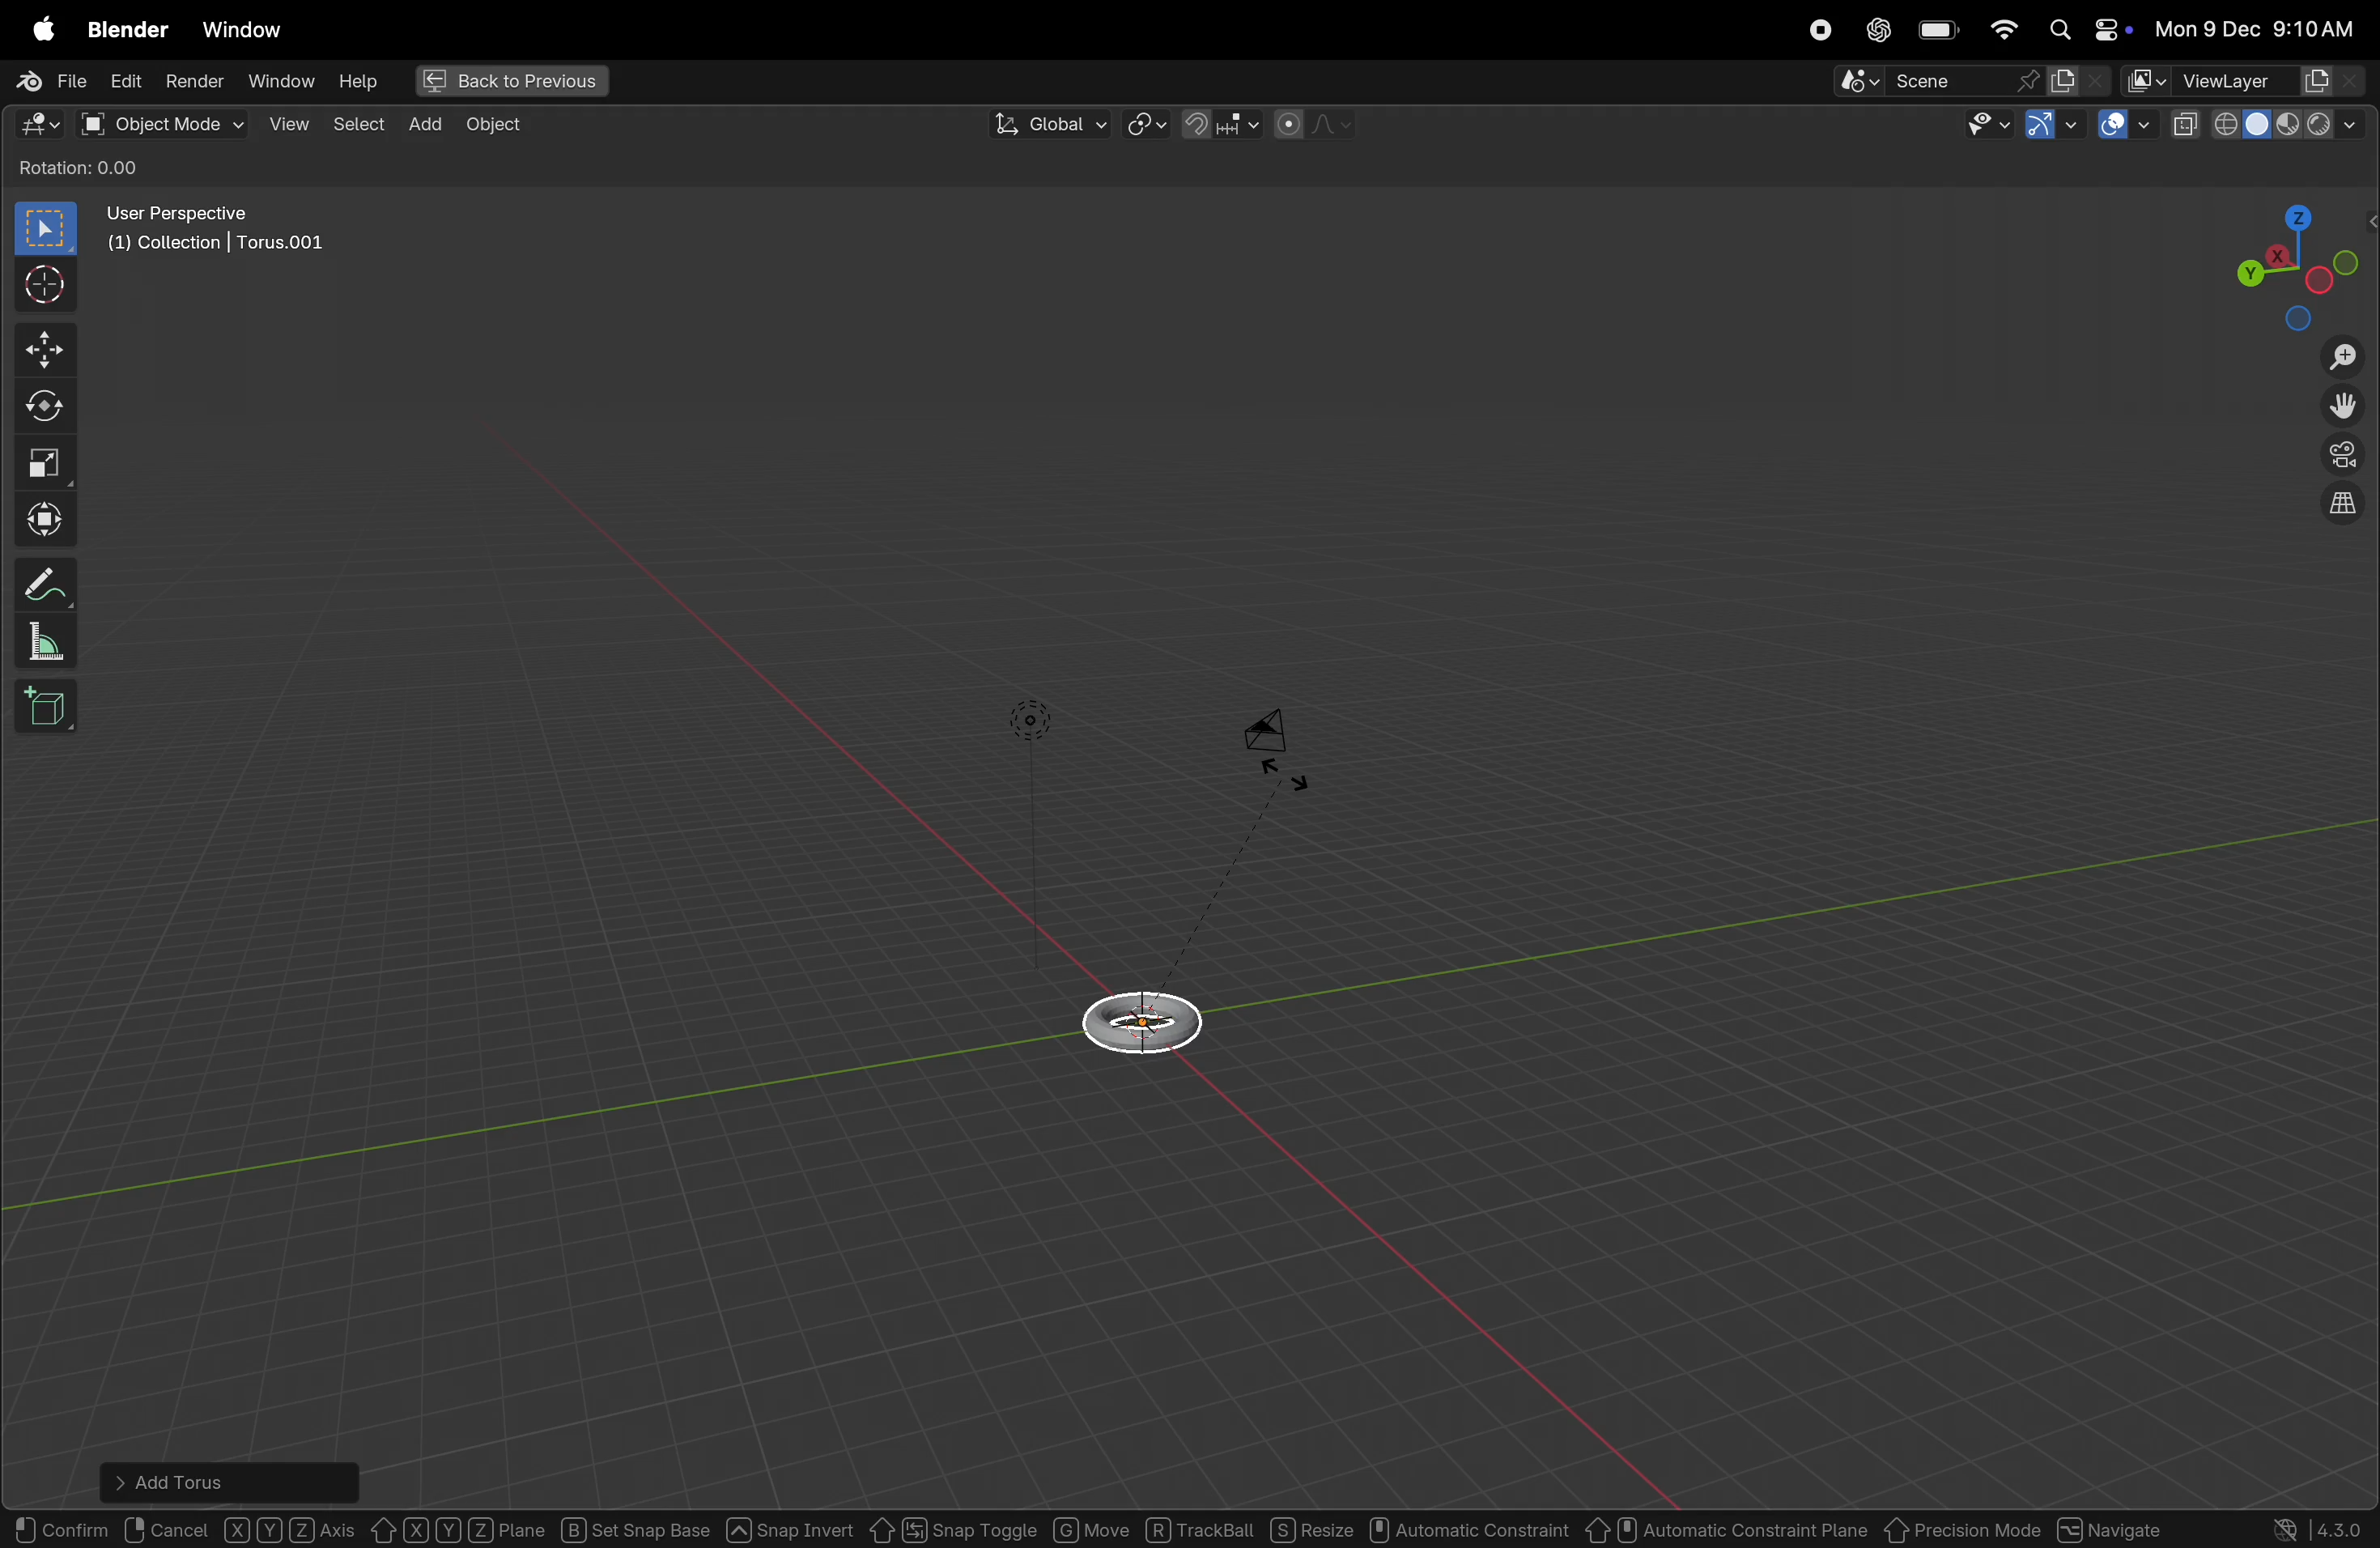  What do you see at coordinates (50, 520) in the screenshot?
I see `transform` at bounding box center [50, 520].